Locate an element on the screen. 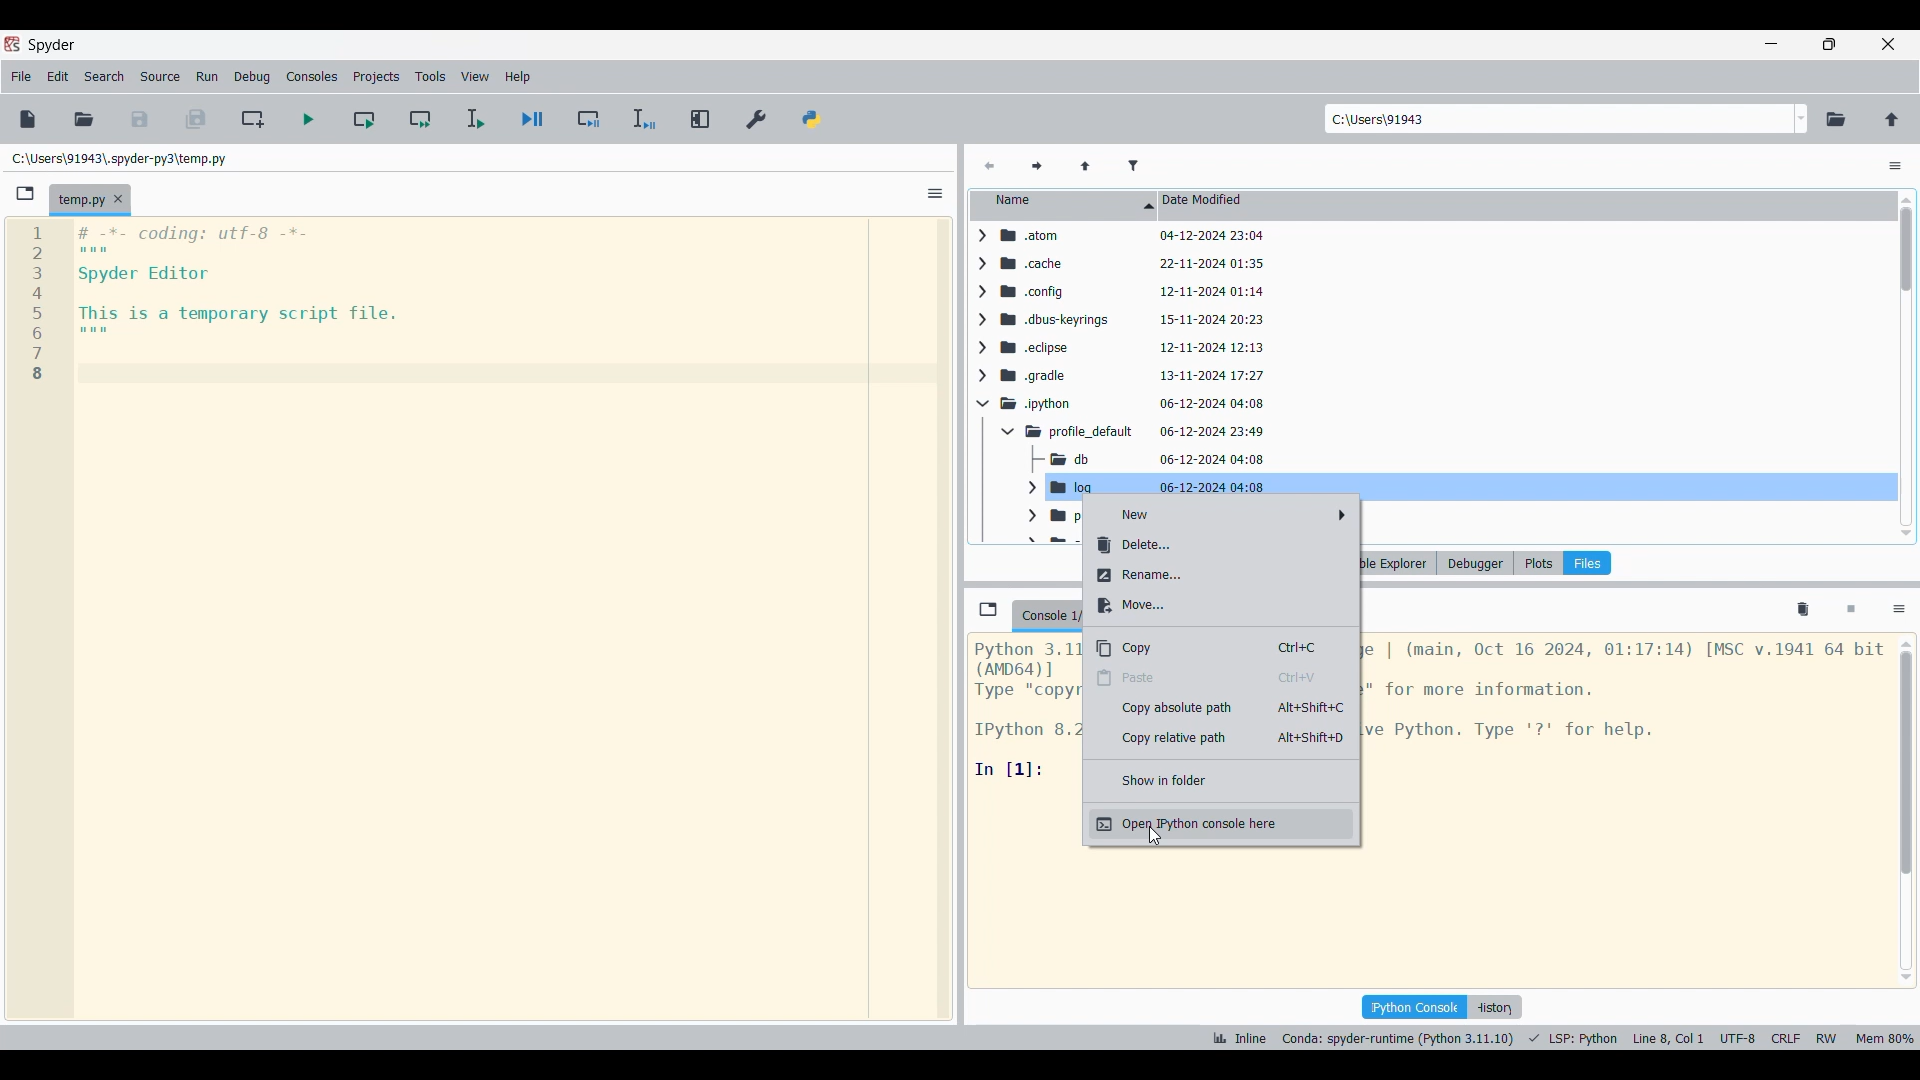 The height and width of the screenshot is (1080, 1920). Click to expand respective folder is located at coordinates (981, 385).